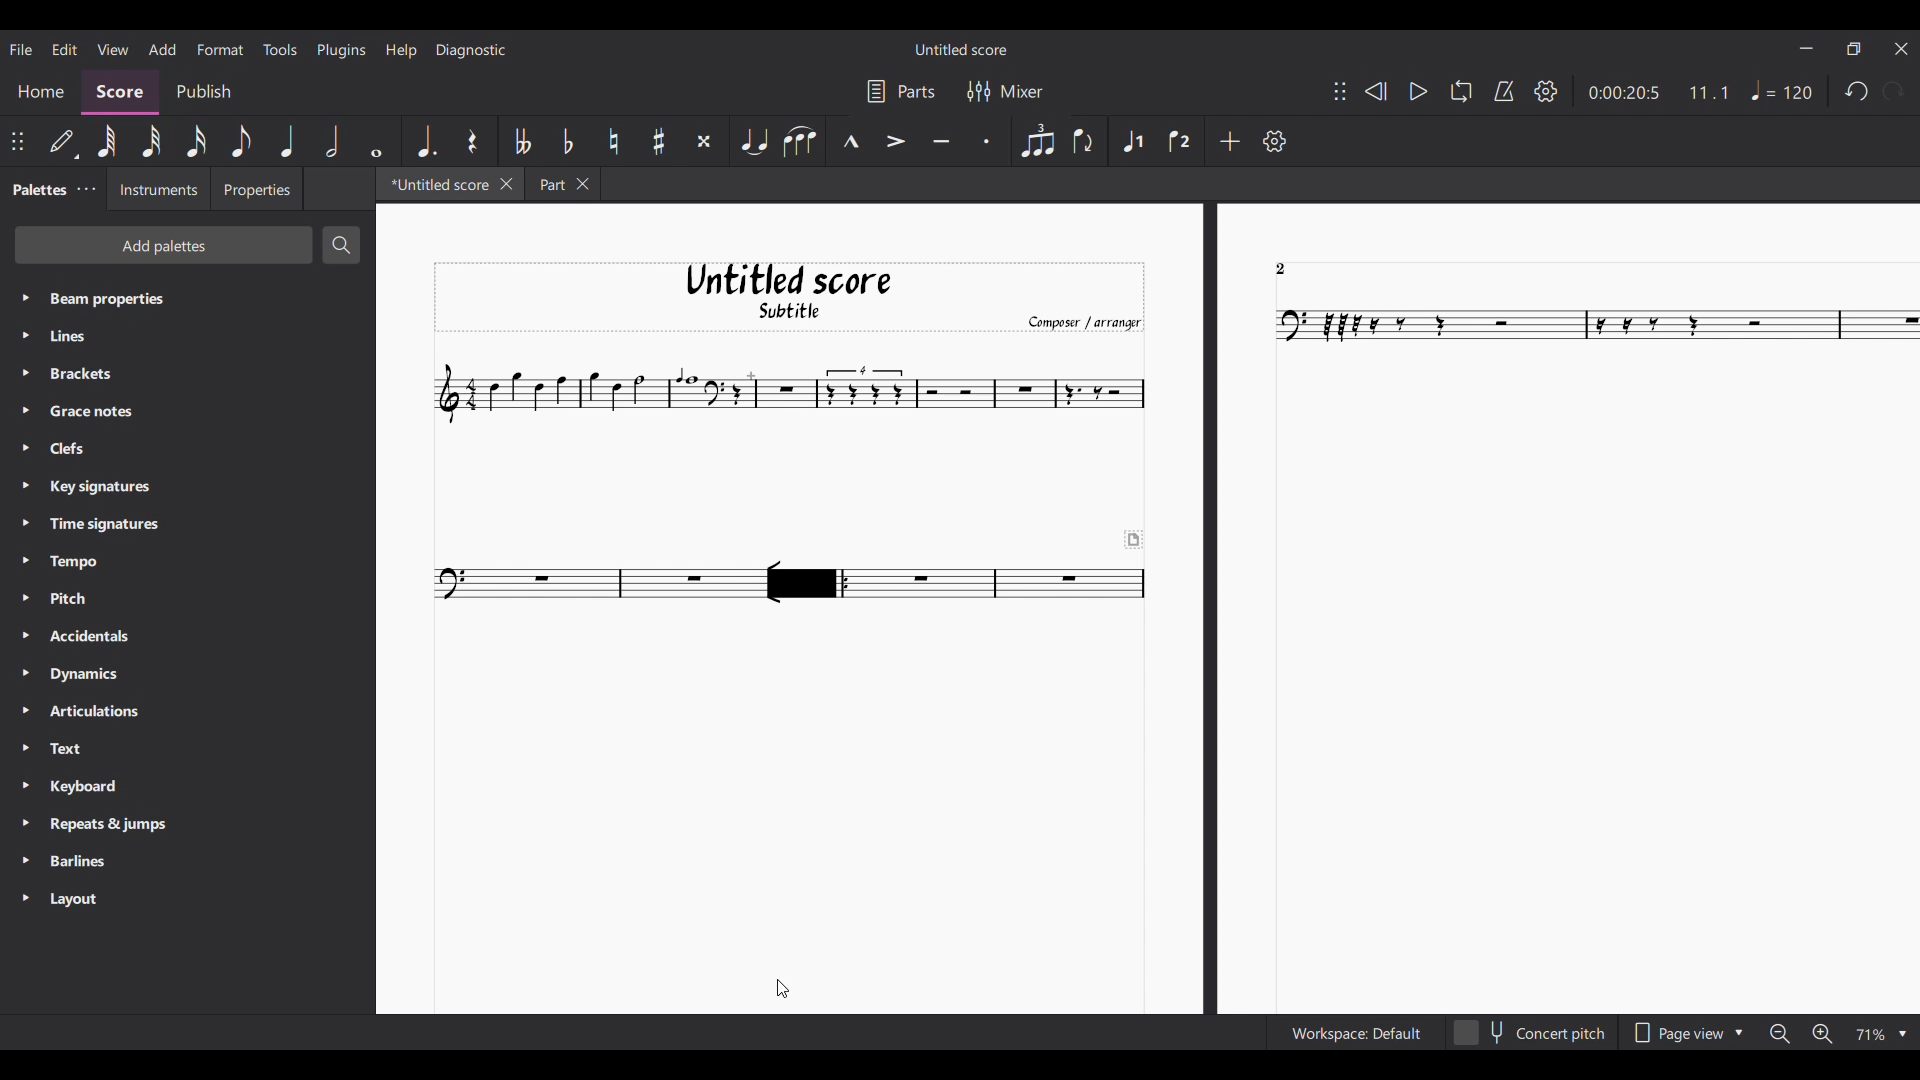 The image size is (1920, 1080). Describe the element at coordinates (25, 599) in the screenshot. I see `Expand` at that location.